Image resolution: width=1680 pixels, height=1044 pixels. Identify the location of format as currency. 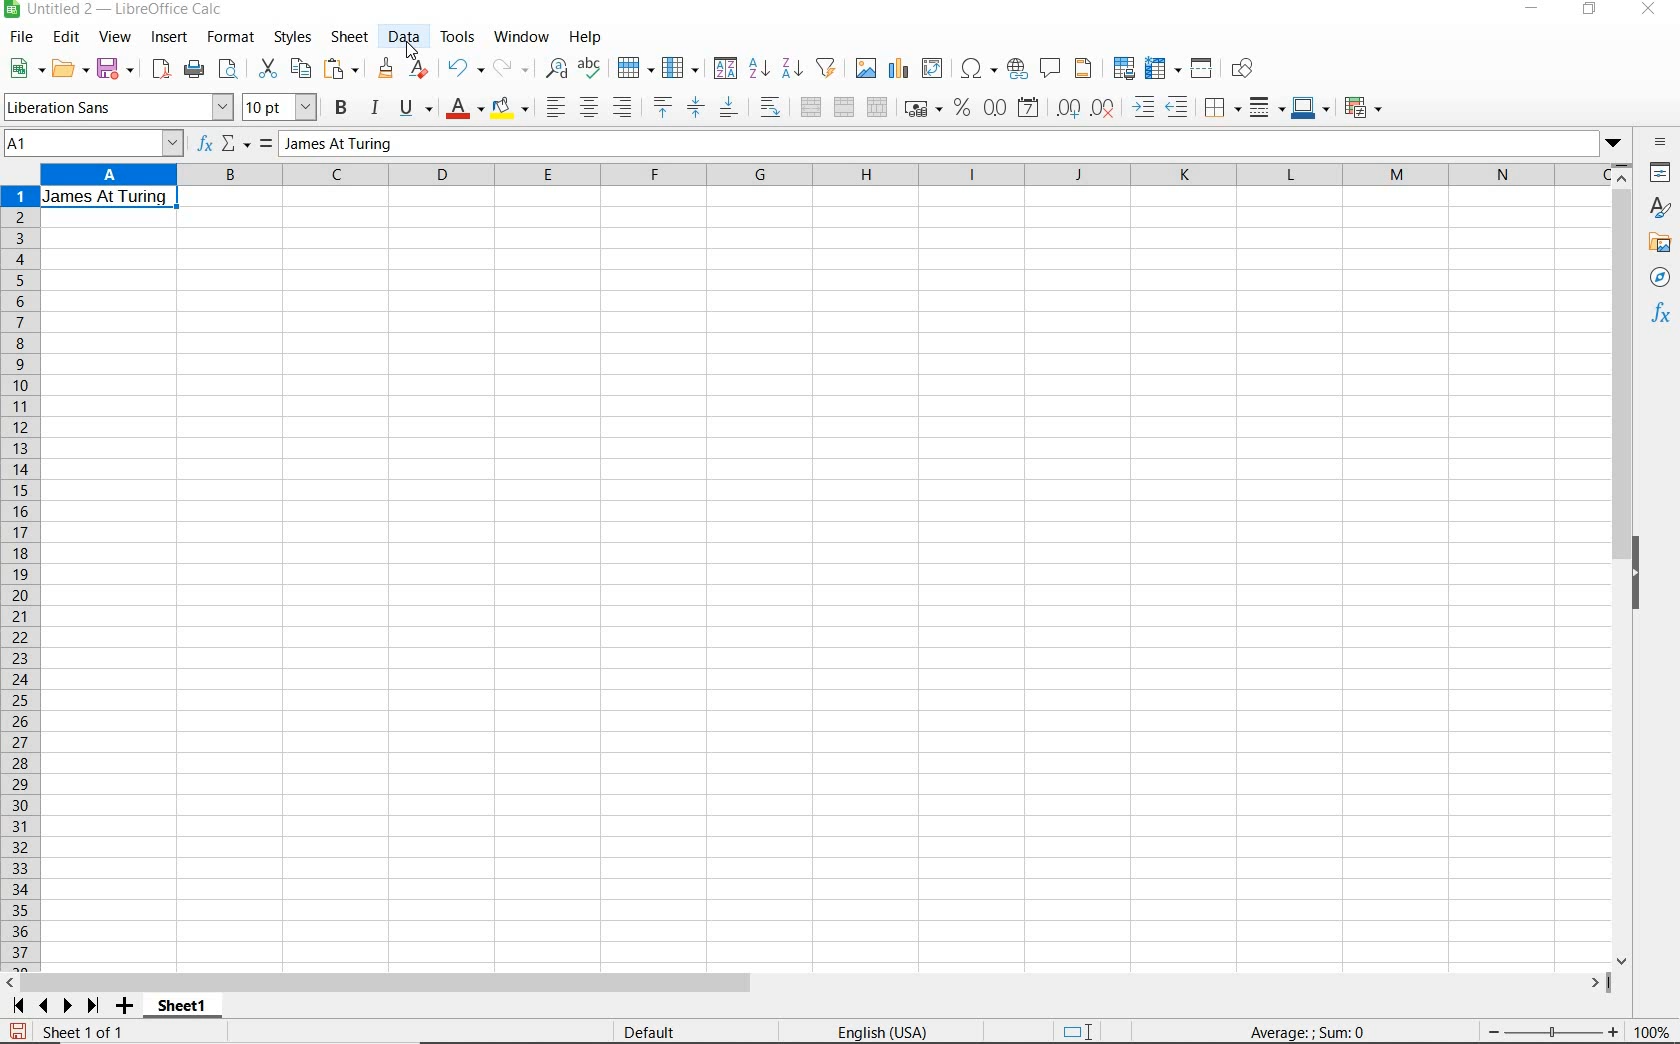
(922, 109).